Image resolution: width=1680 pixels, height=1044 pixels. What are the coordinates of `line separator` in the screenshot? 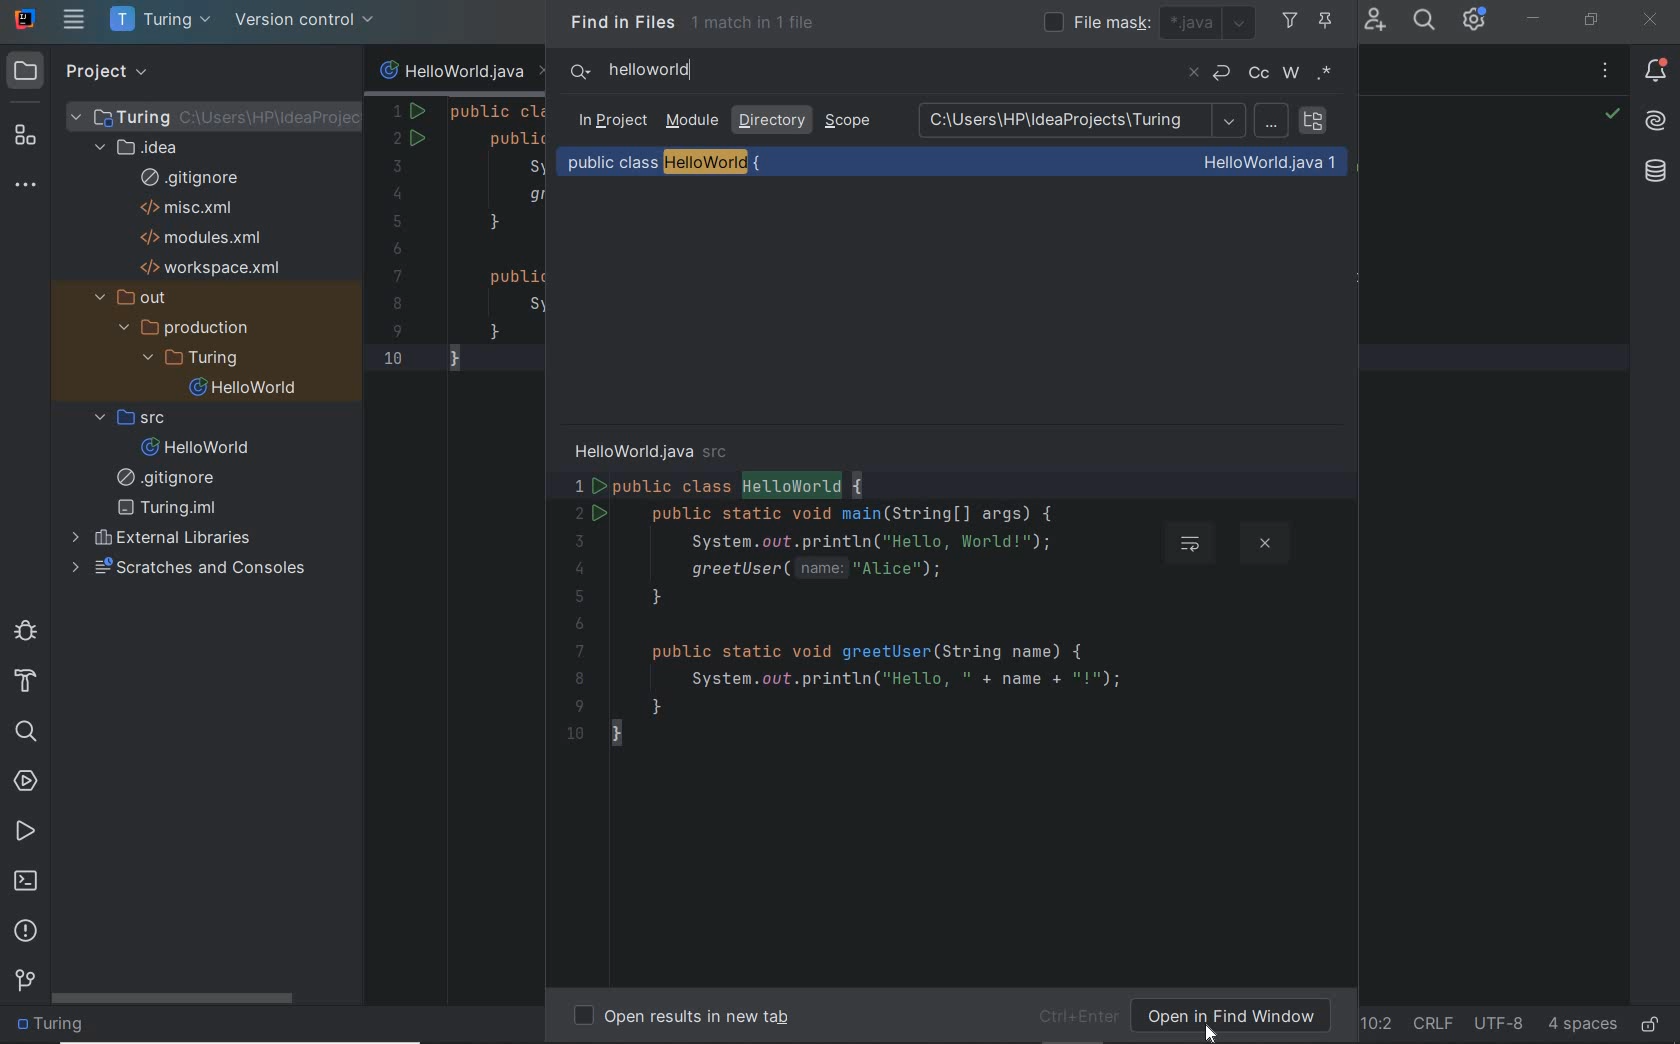 It's located at (1436, 1024).